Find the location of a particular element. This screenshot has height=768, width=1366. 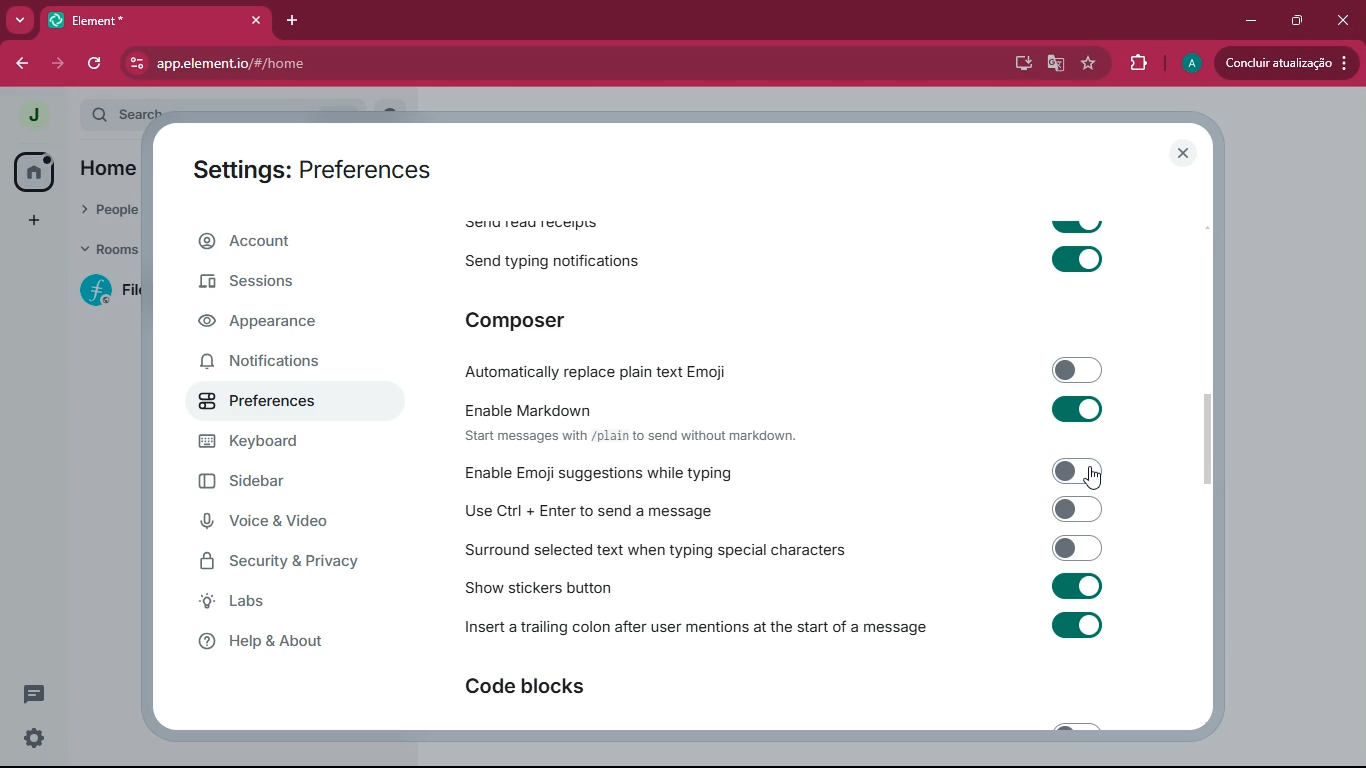

insert trailing is located at coordinates (787, 628).